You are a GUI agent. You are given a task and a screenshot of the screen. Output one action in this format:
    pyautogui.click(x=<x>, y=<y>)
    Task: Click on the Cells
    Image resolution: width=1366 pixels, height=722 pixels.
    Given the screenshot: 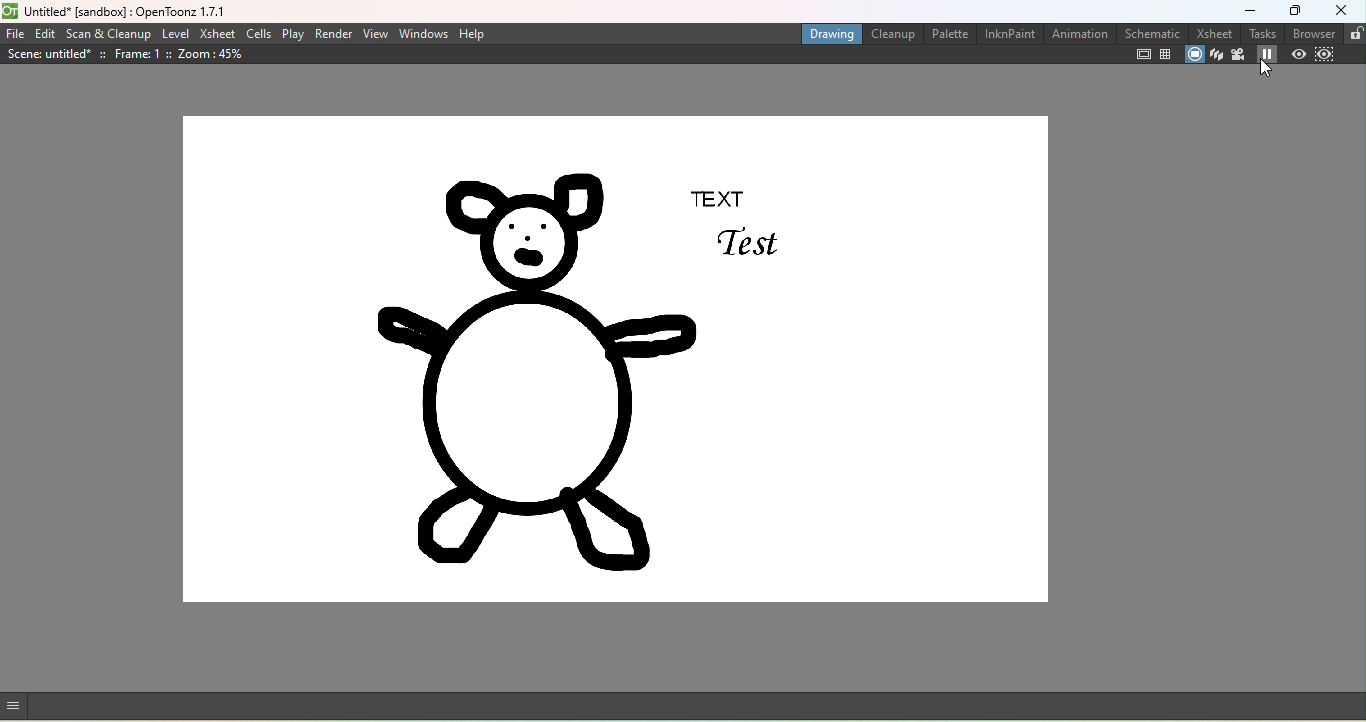 What is the action you would take?
    pyautogui.click(x=258, y=35)
    